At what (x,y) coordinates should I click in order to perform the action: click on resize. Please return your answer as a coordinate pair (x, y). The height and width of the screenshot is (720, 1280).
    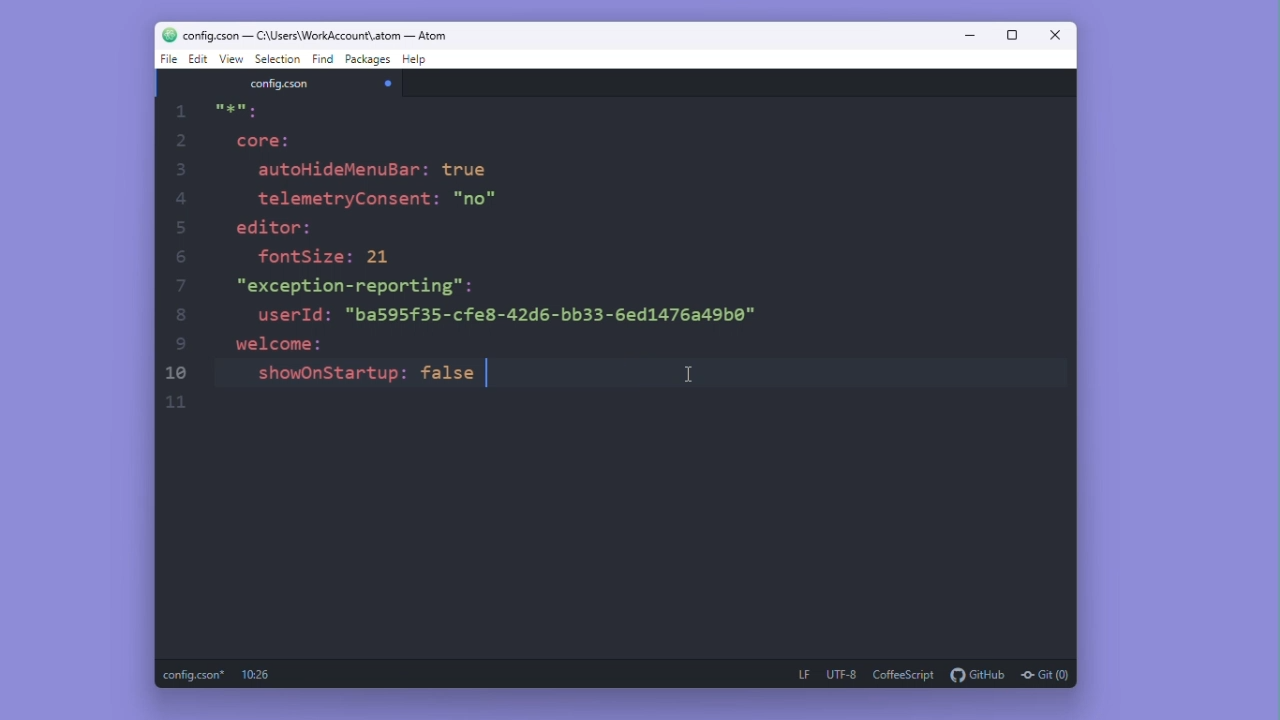
    Looking at the image, I should click on (1012, 36).